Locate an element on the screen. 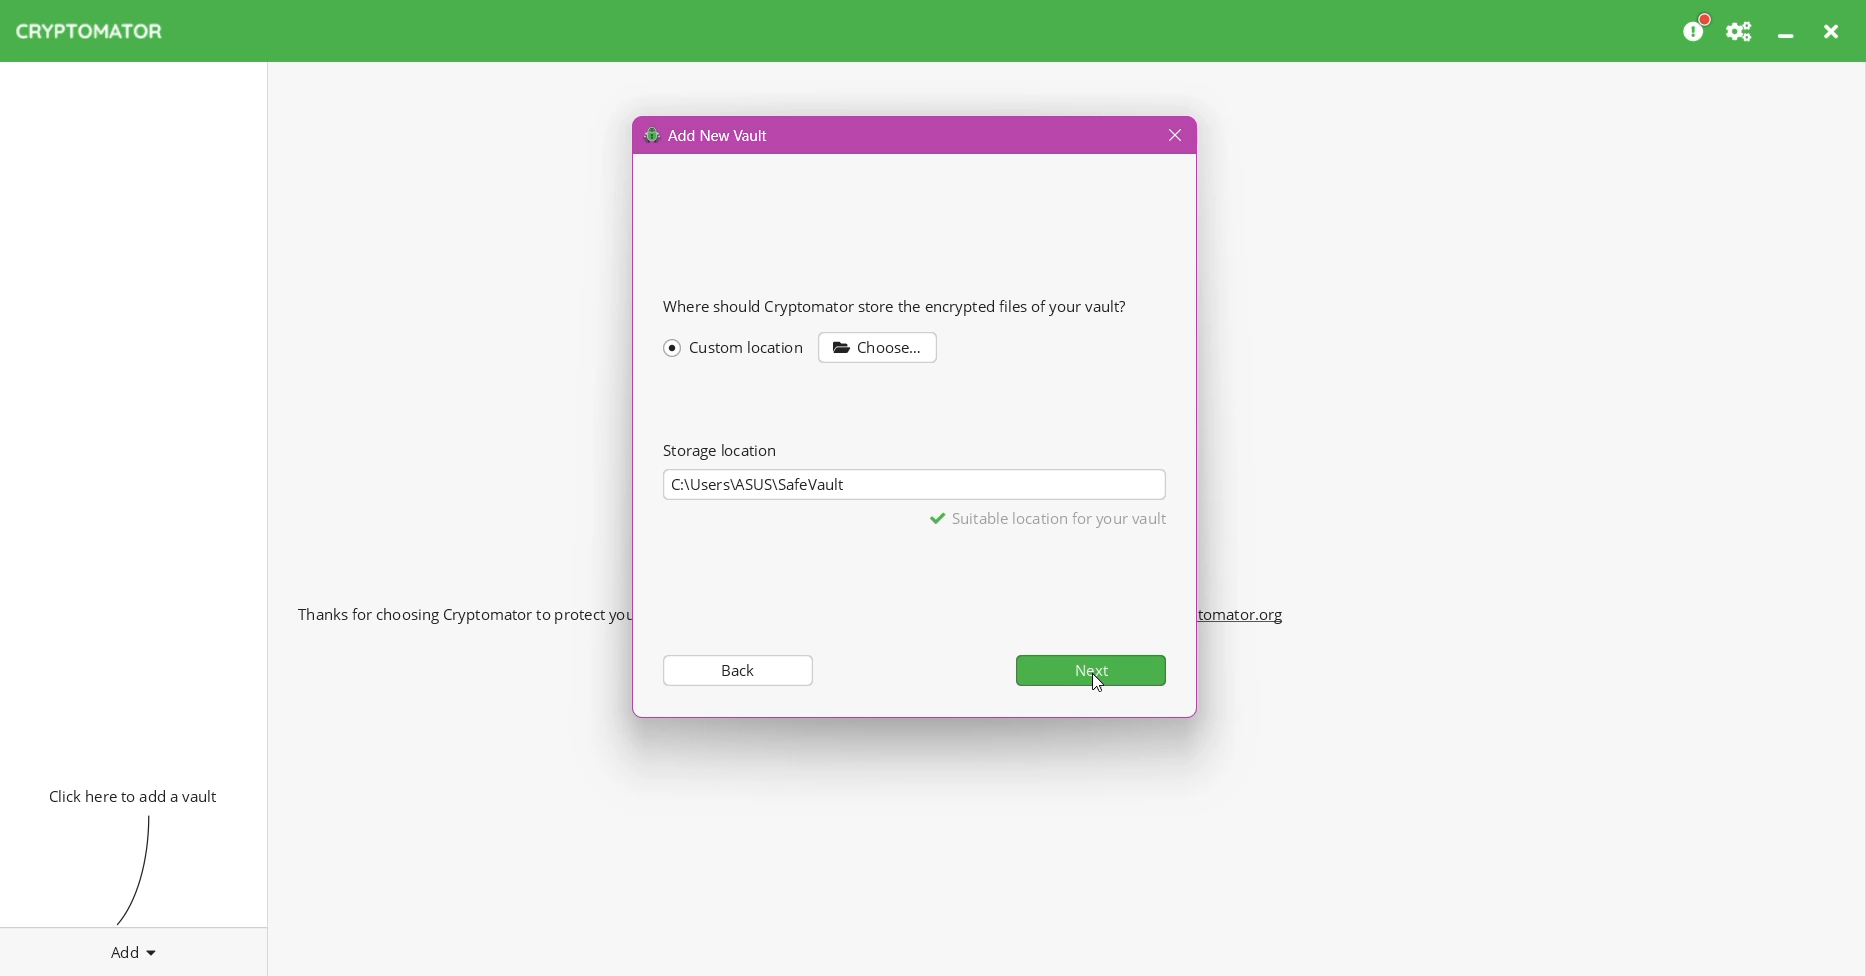 Image resolution: width=1866 pixels, height=976 pixels. Cursor is located at coordinates (1096, 682).